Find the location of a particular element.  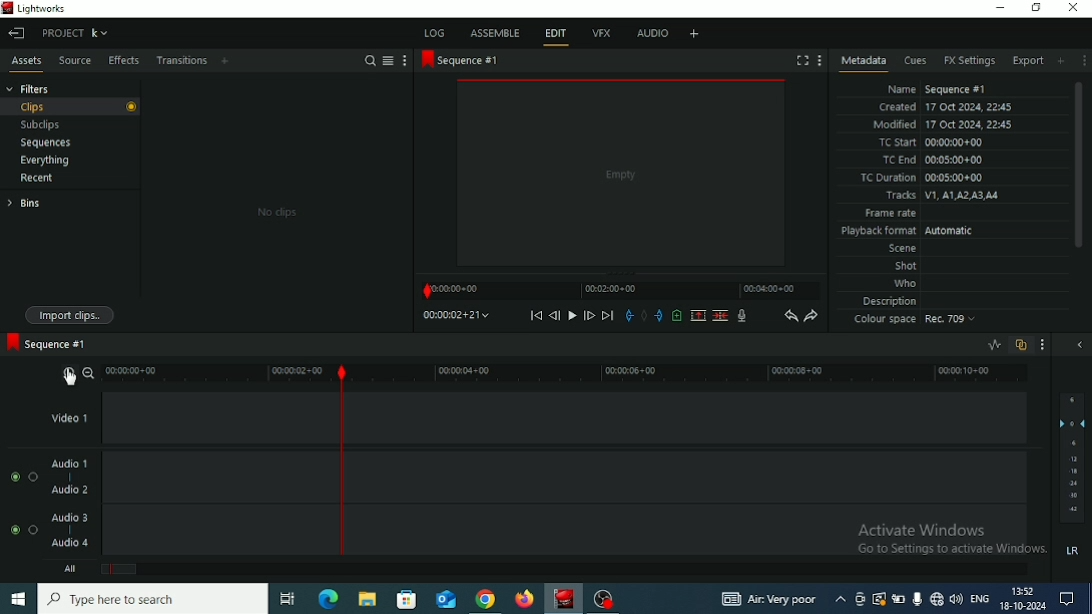

All is located at coordinates (71, 569).